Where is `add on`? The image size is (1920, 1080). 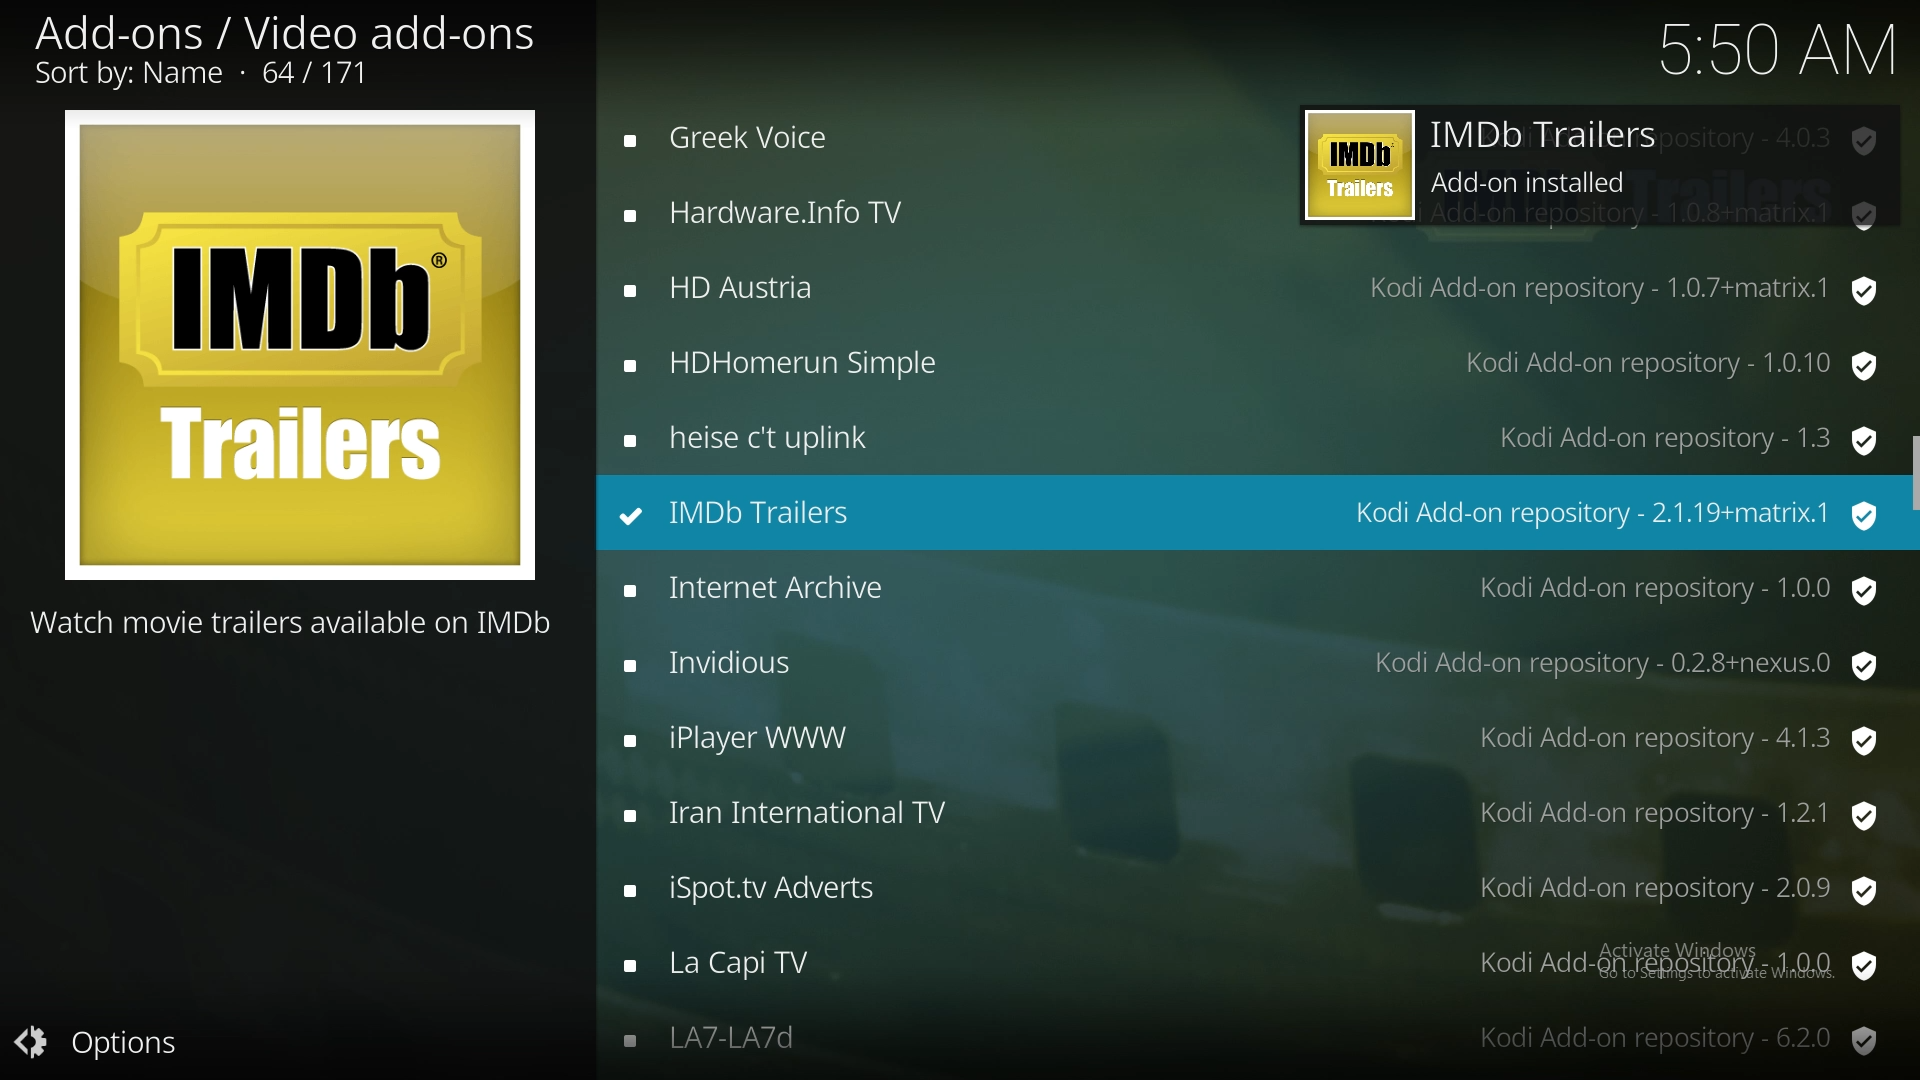 add on is located at coordinates (1251, 1043).